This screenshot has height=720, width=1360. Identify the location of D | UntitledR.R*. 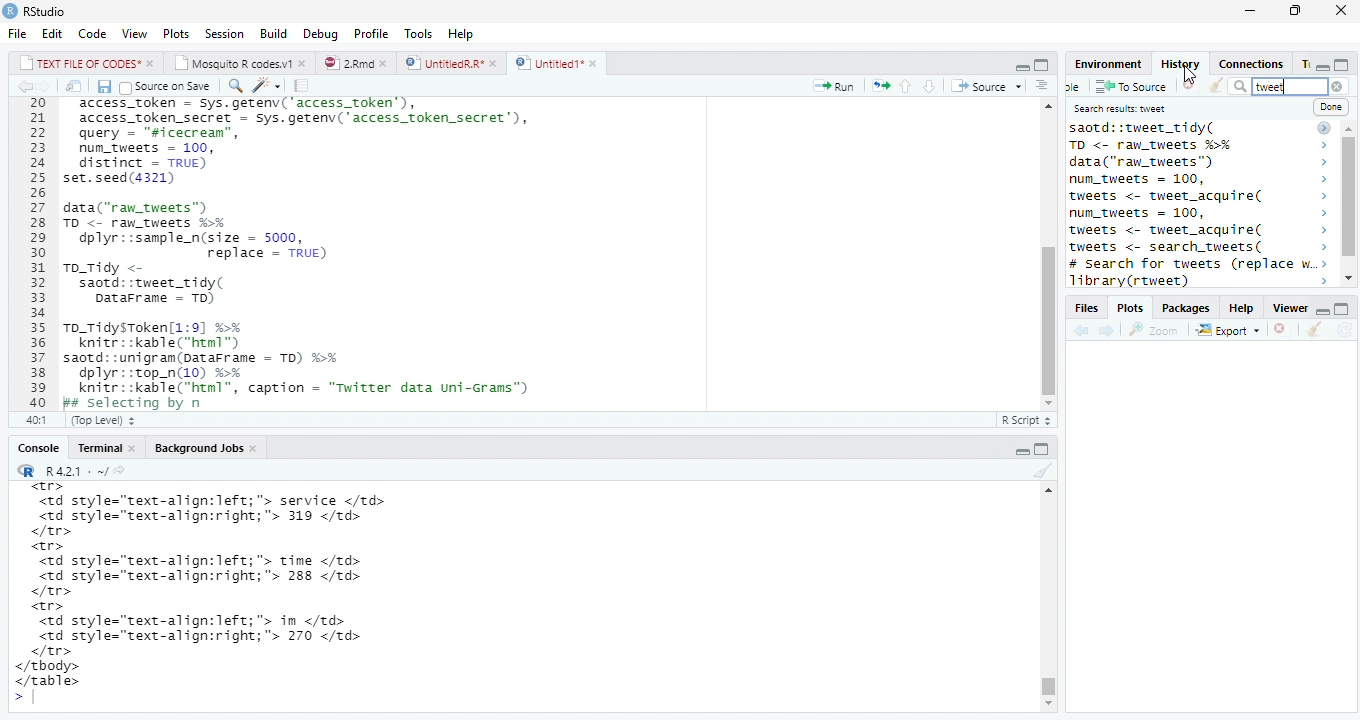
(448, 63).